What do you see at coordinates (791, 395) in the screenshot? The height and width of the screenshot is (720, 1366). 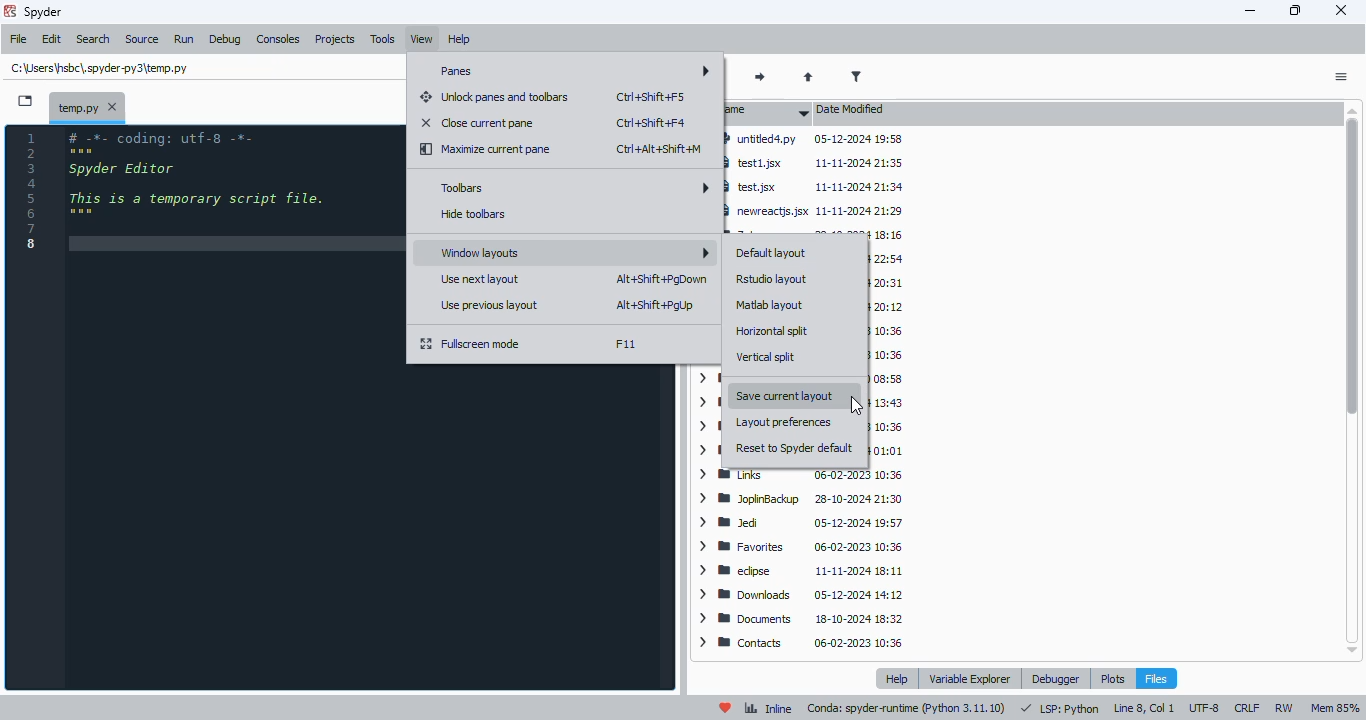 I see `save current layout` at bounding box center [791, 395].